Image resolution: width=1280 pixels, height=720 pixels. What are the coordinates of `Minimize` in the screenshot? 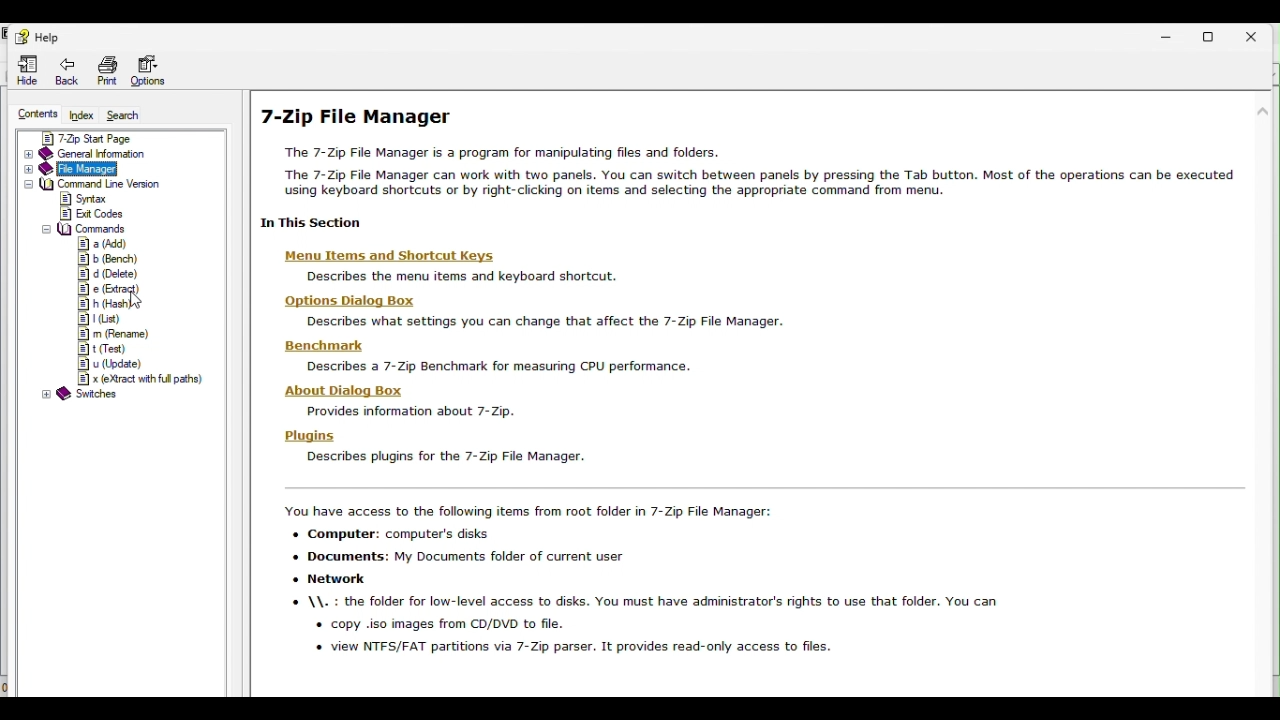 It's located at (1171, 32).